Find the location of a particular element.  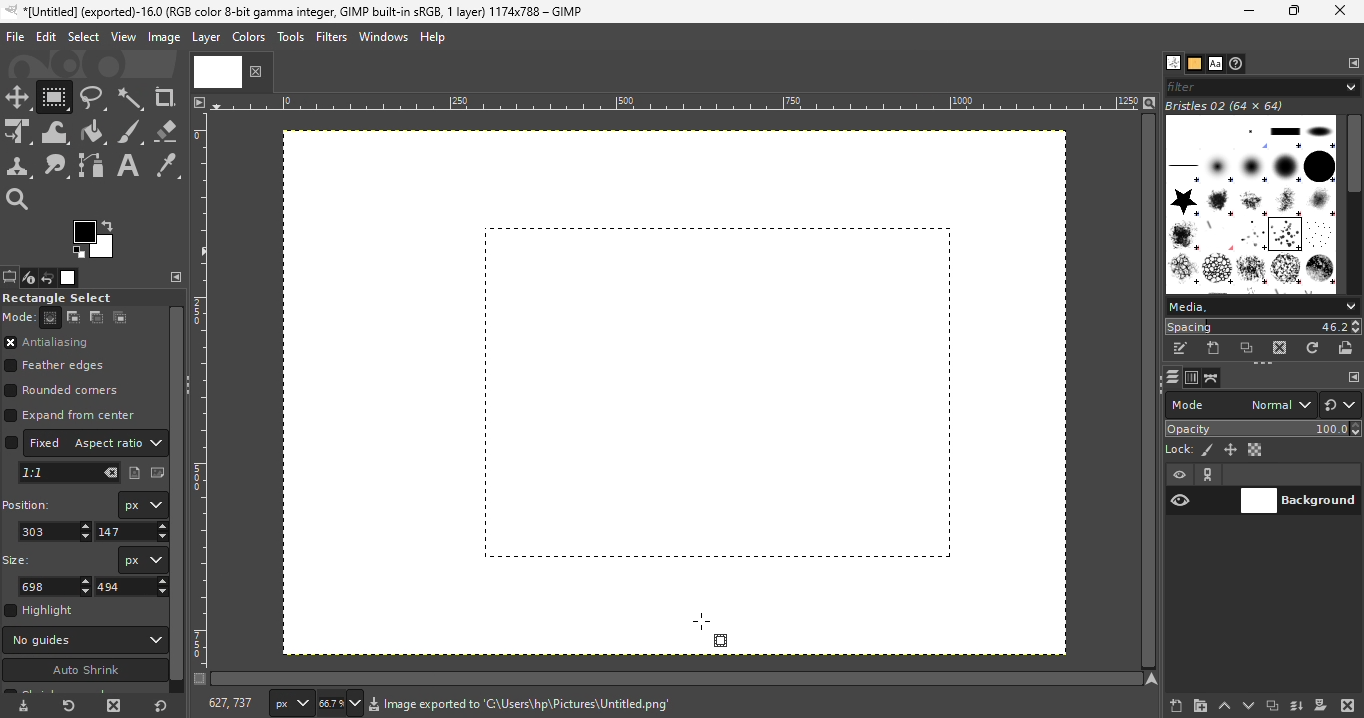

The active foreground color is located at coordinates (92, 239).